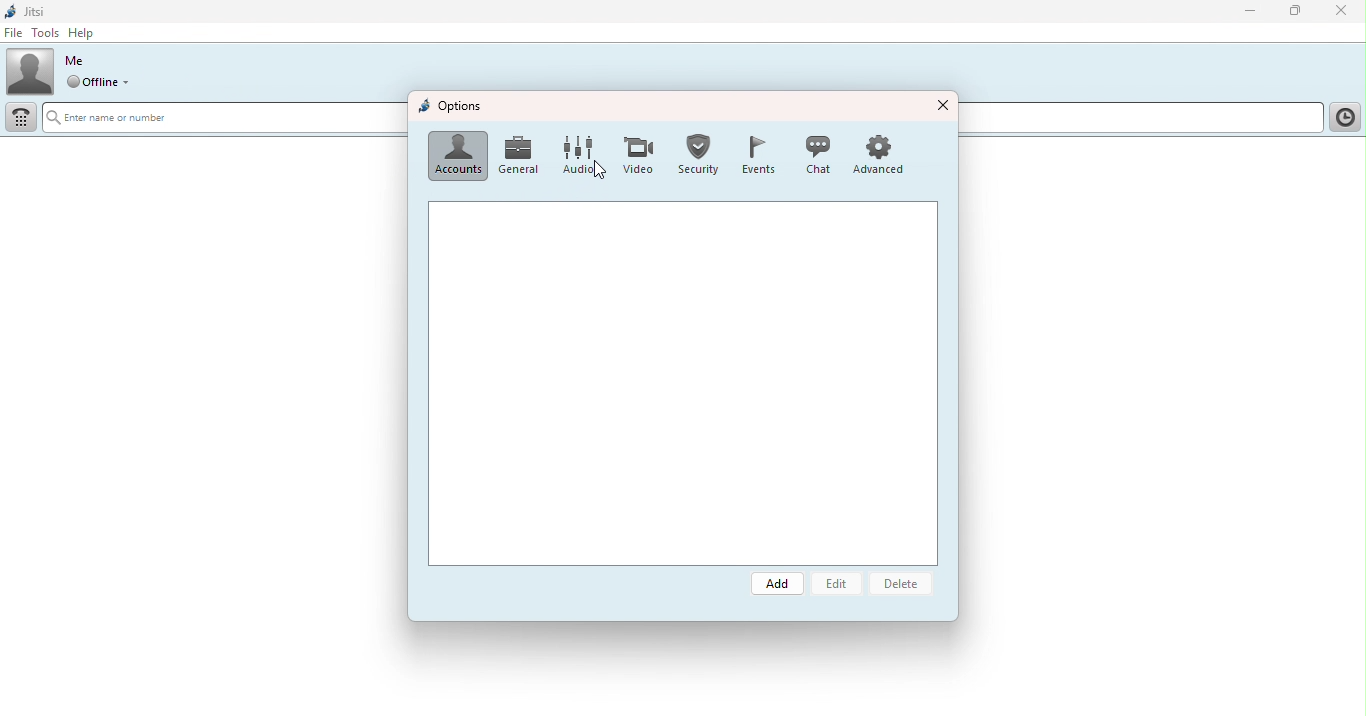  What do you see at coordinates (754, 153) in the screenshot?
I see `Events` at bounding box center [754, 153].